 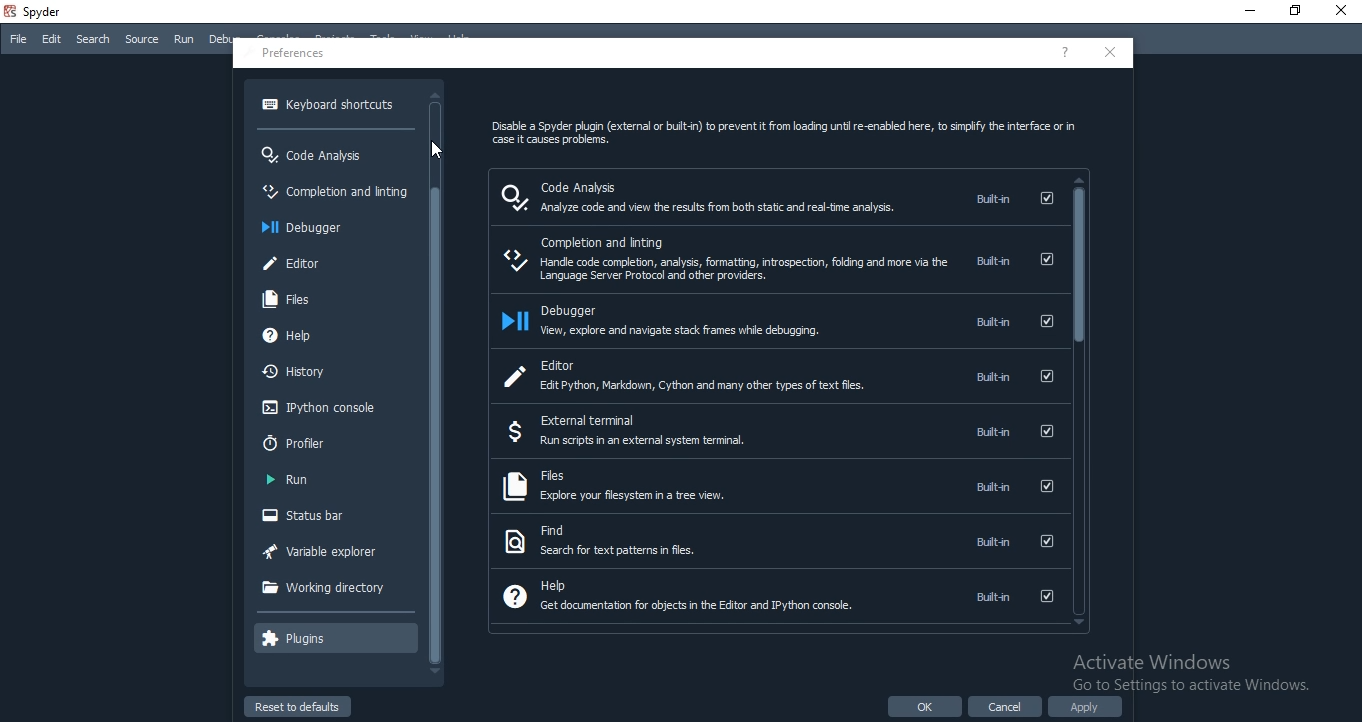 I want to click on name of the dialog box, so click(x=294, y=52).